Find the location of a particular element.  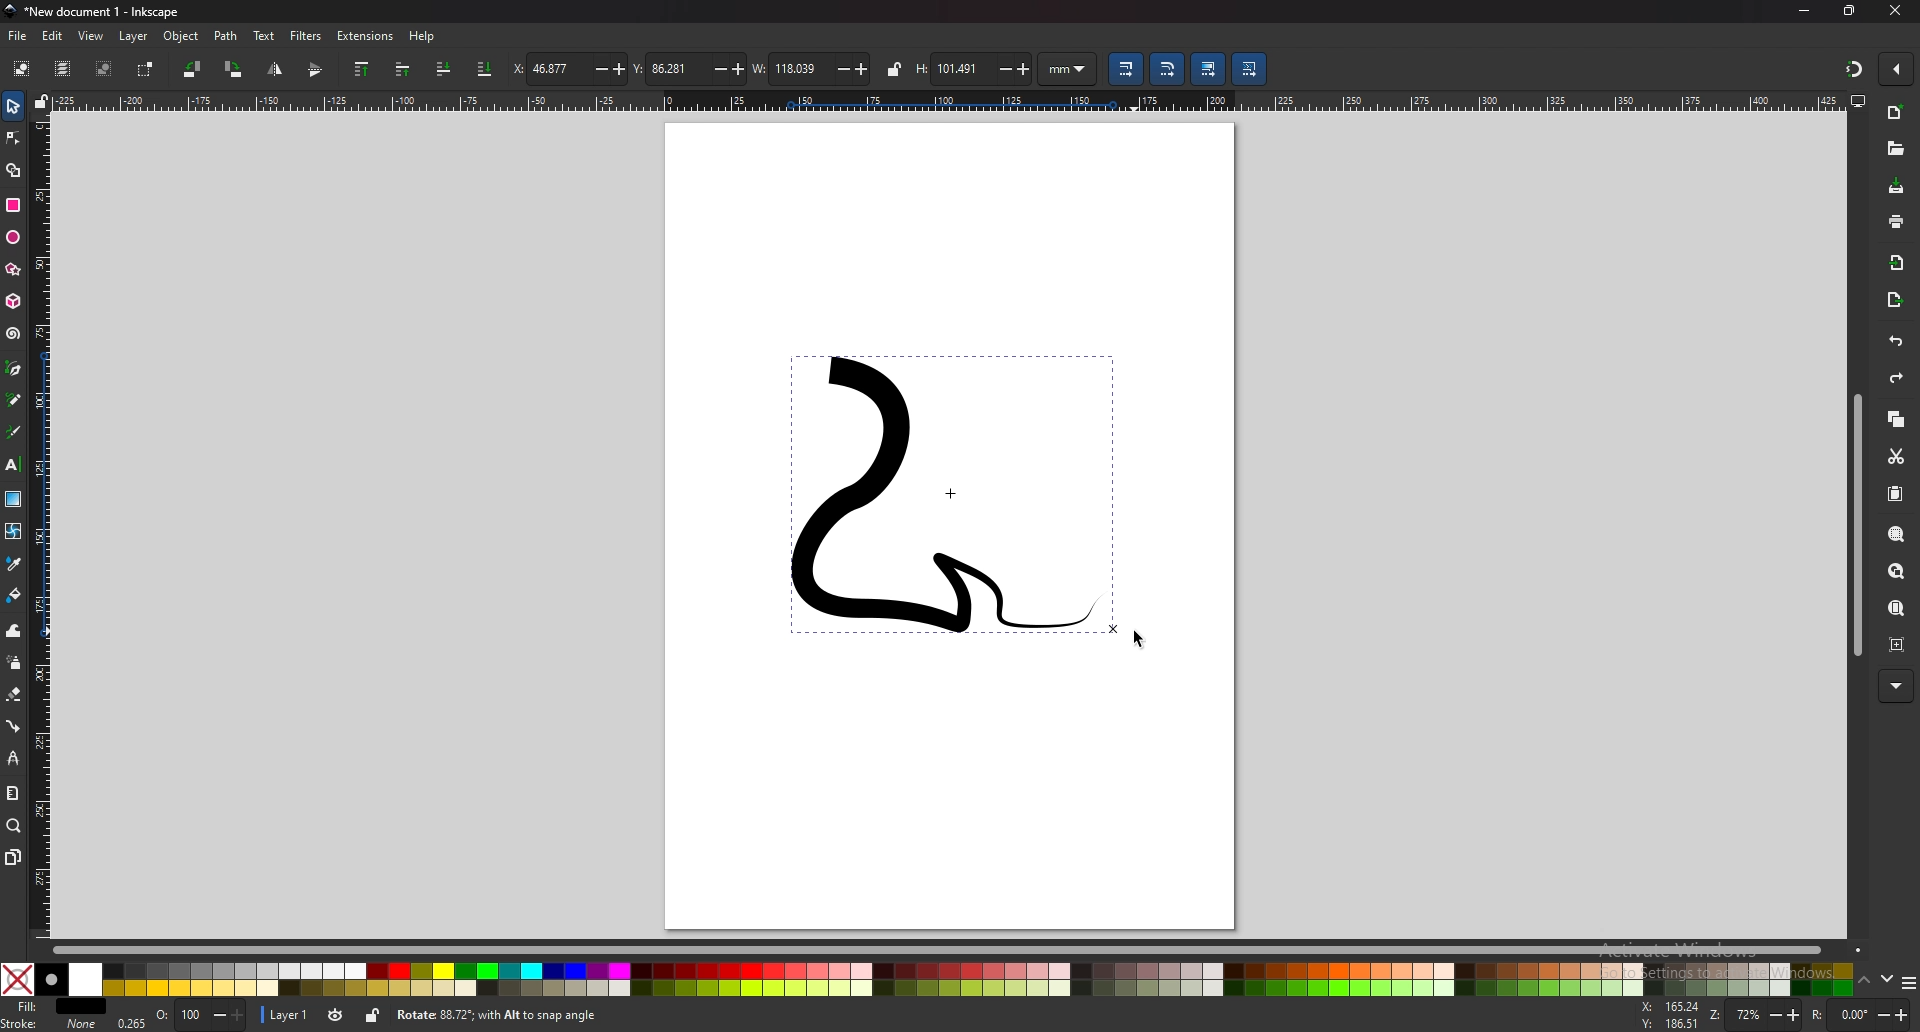

move patterns is located at coordinates (1249, 69).